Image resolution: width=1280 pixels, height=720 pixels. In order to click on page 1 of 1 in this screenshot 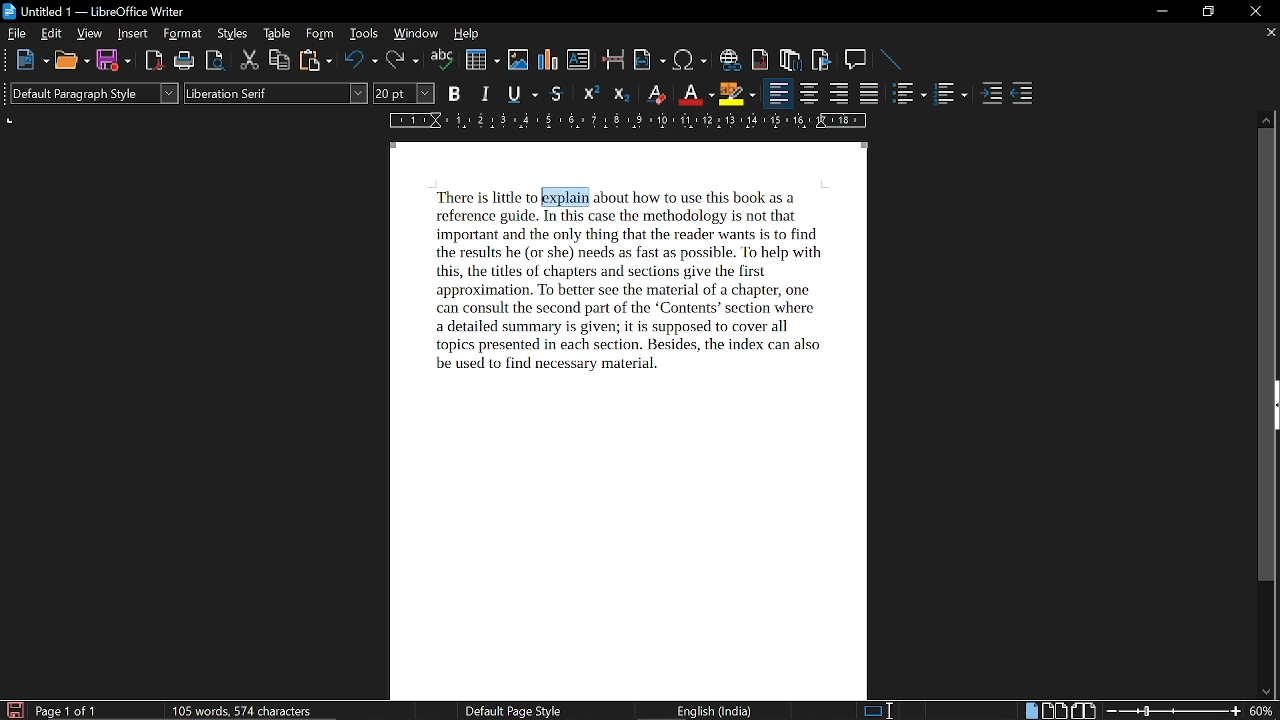, I will do `click(67, 711)`.